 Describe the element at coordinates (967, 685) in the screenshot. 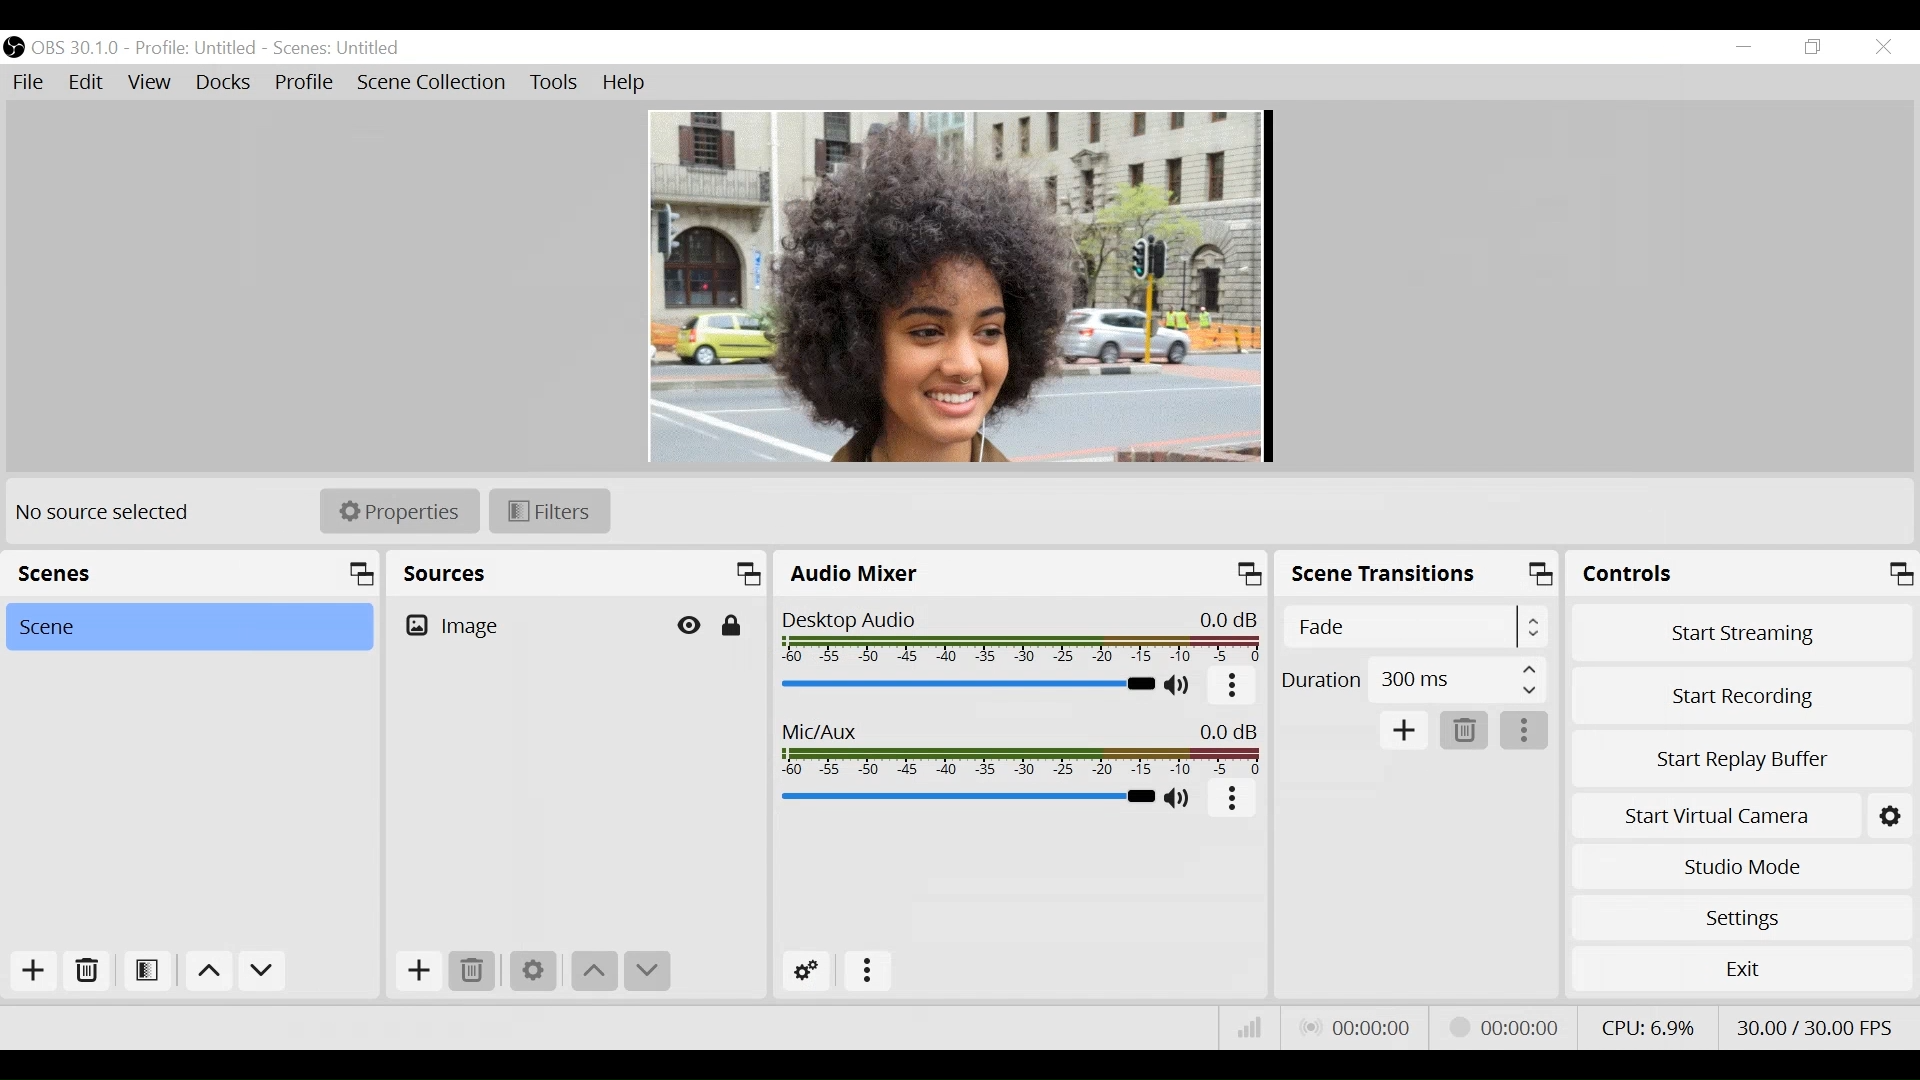

I see `Desktop Audio Slider` at that location.